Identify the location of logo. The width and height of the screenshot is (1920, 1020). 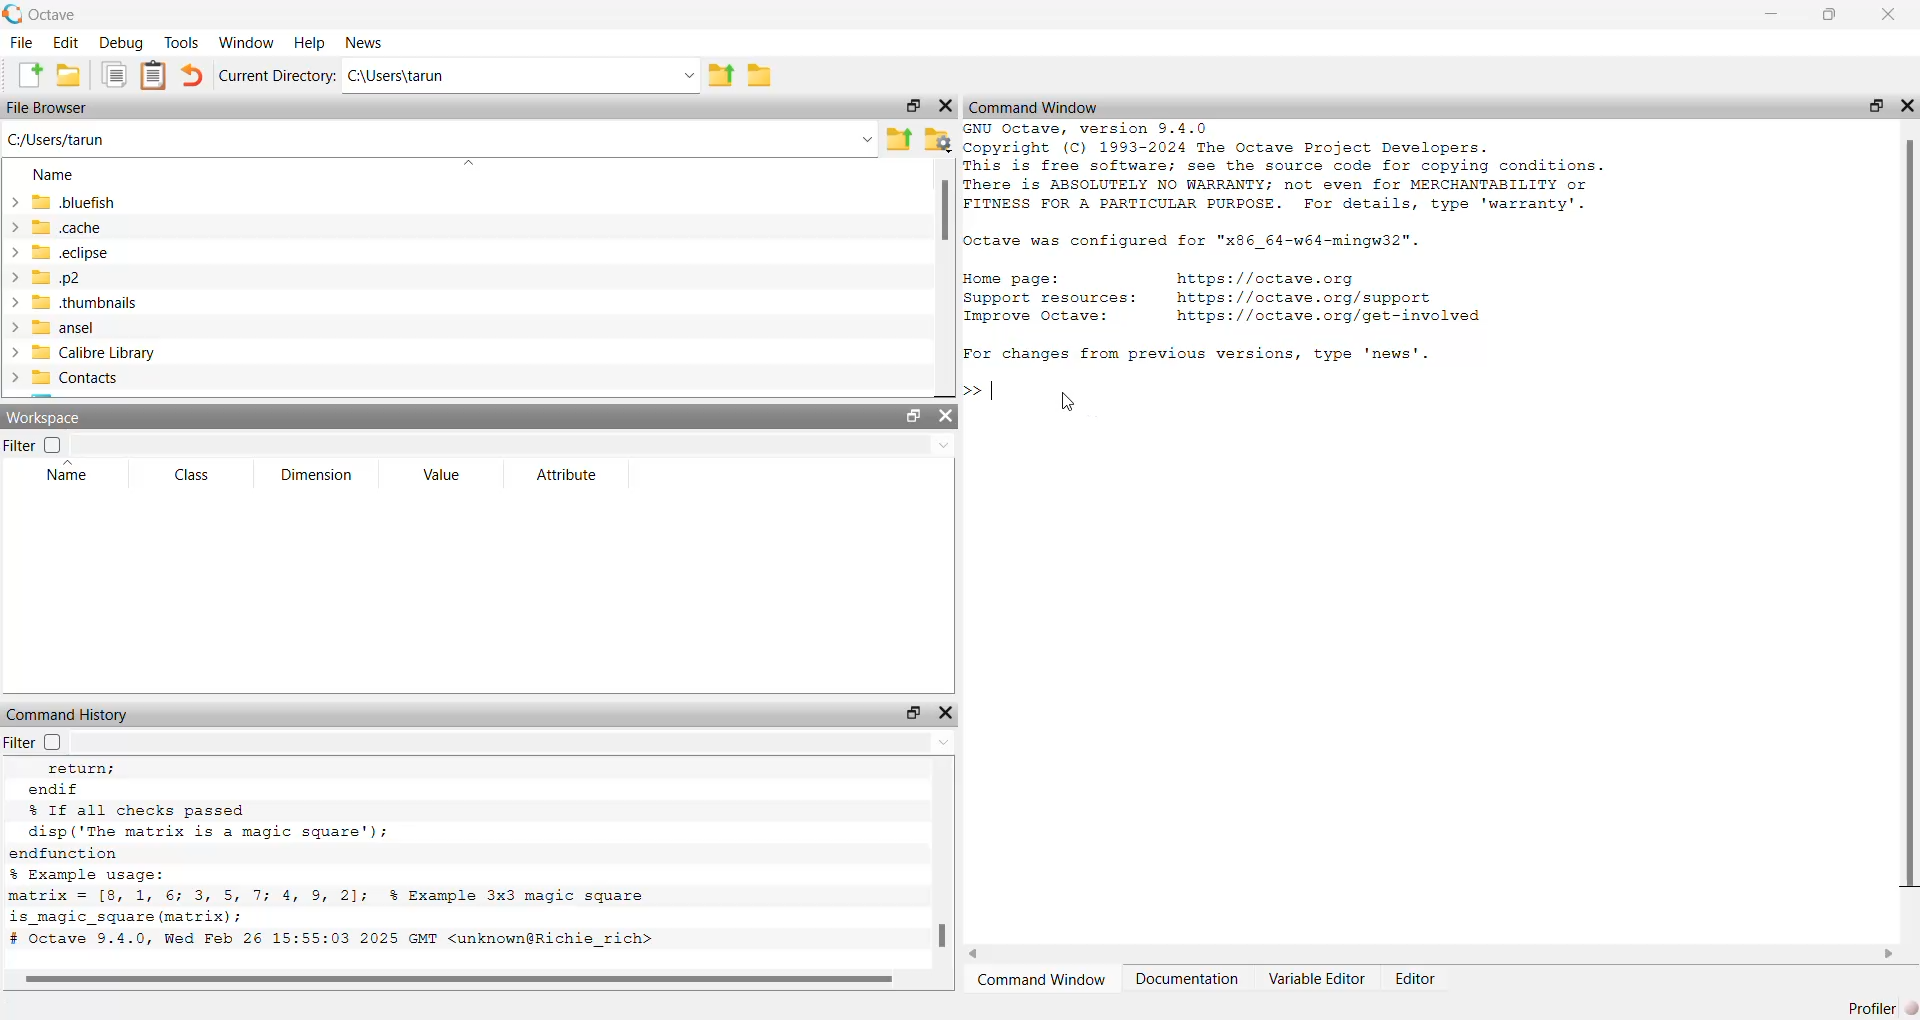
(13, 13).